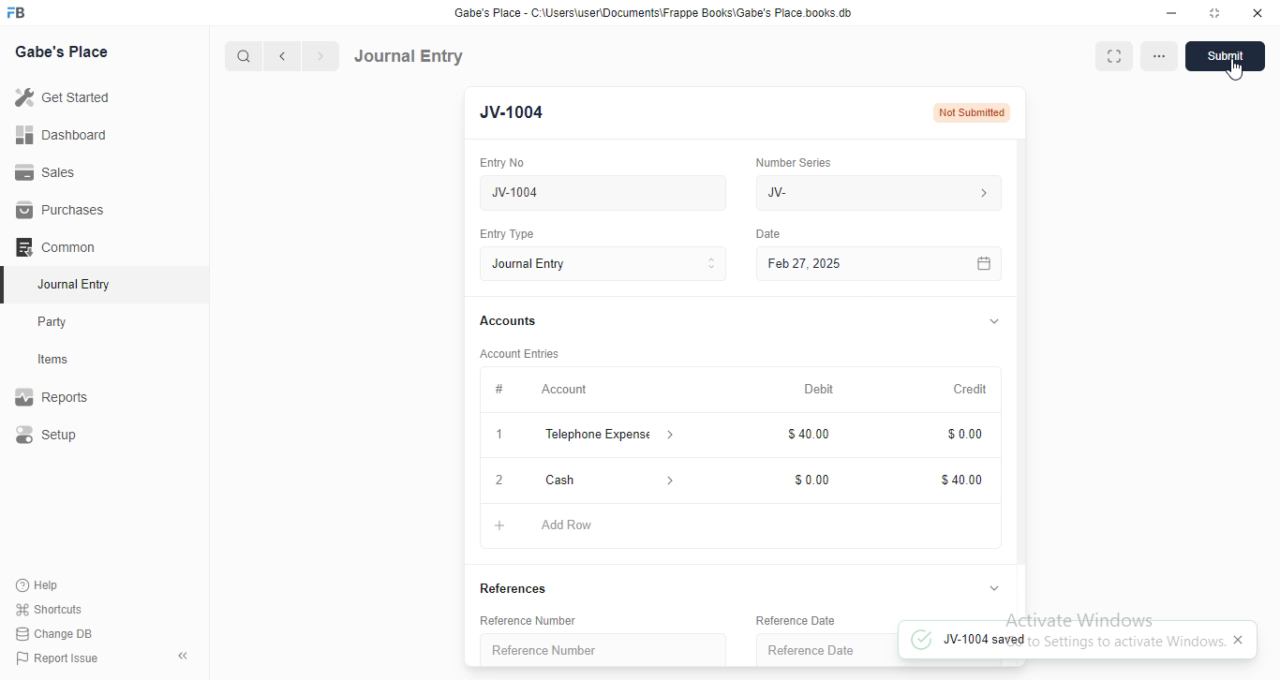 Image resolution: width=1280 pixels, height=680 pixels. What do you see at coordinates (66, 97) in the screenshot?
I see `Get Started` at bounding box center [66, 97].